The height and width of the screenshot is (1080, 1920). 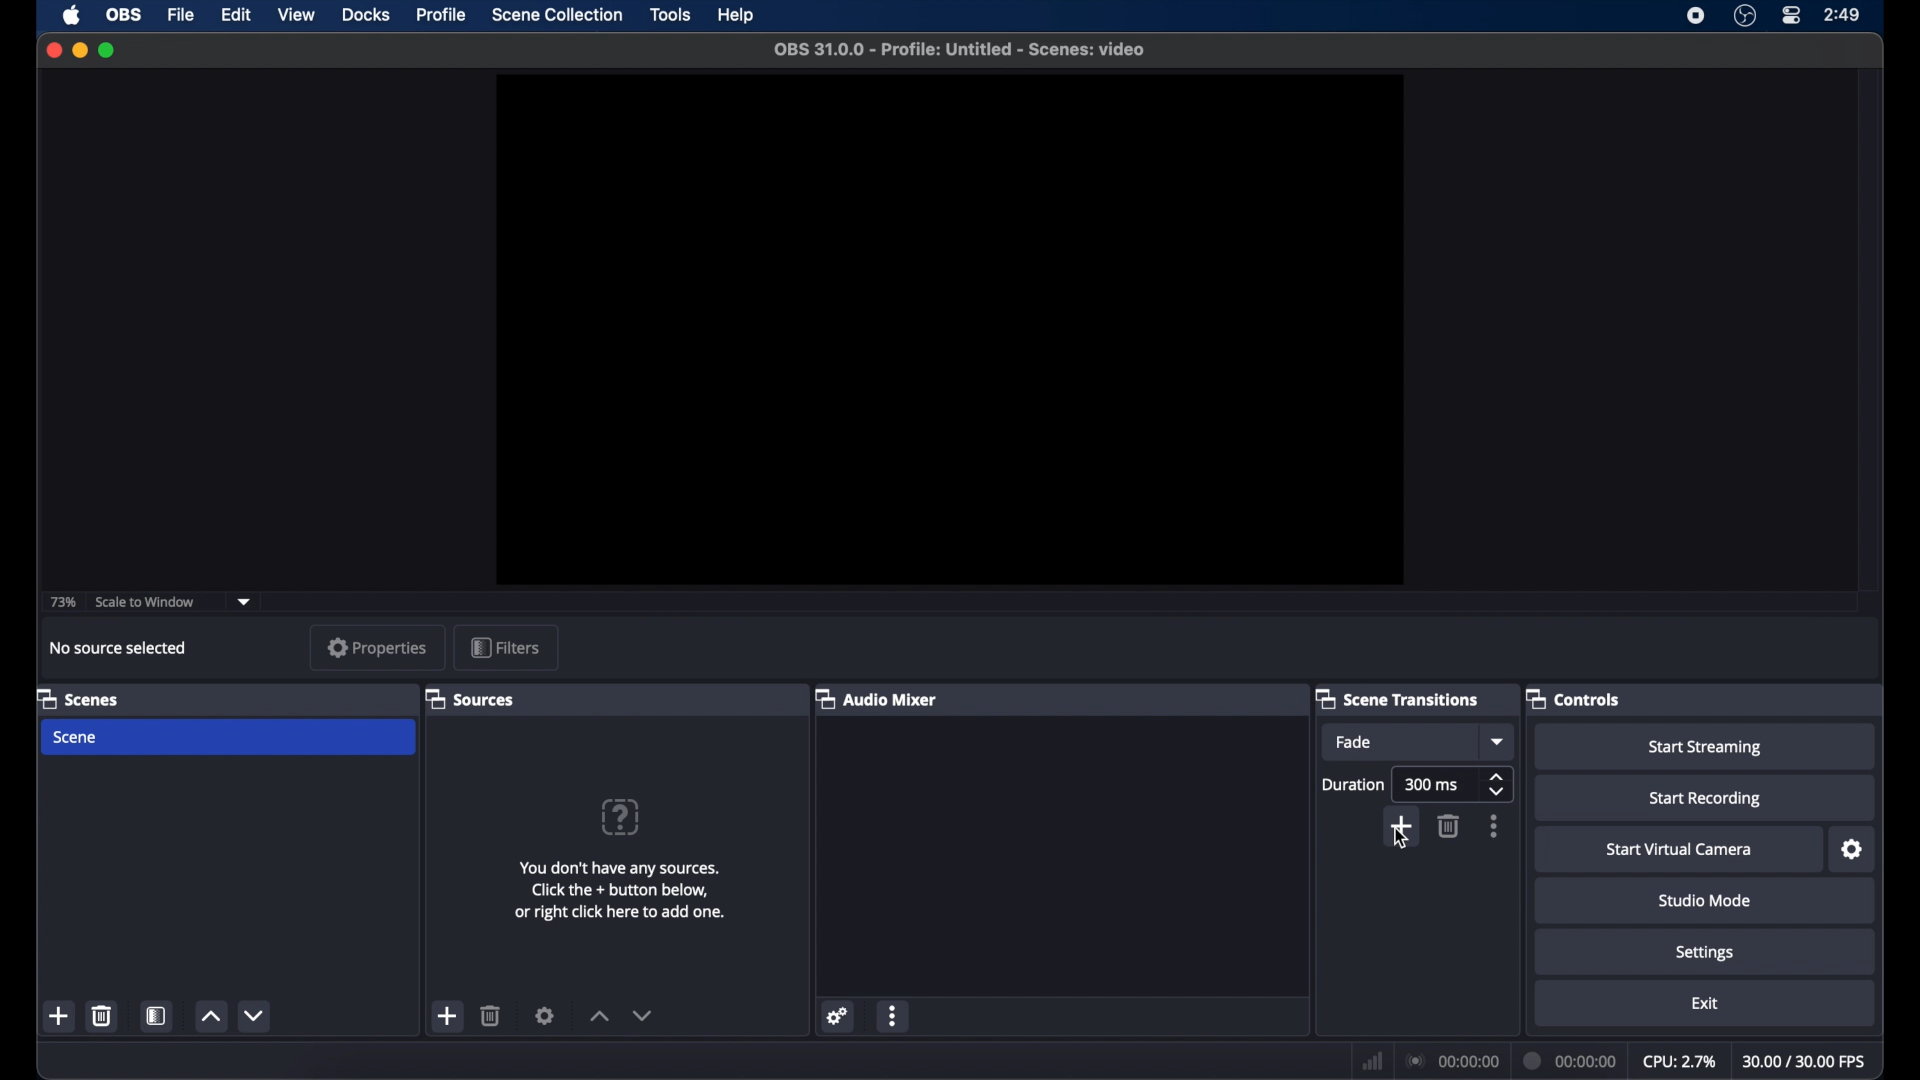 I want to click on settings, so click(x=1706, y=954).